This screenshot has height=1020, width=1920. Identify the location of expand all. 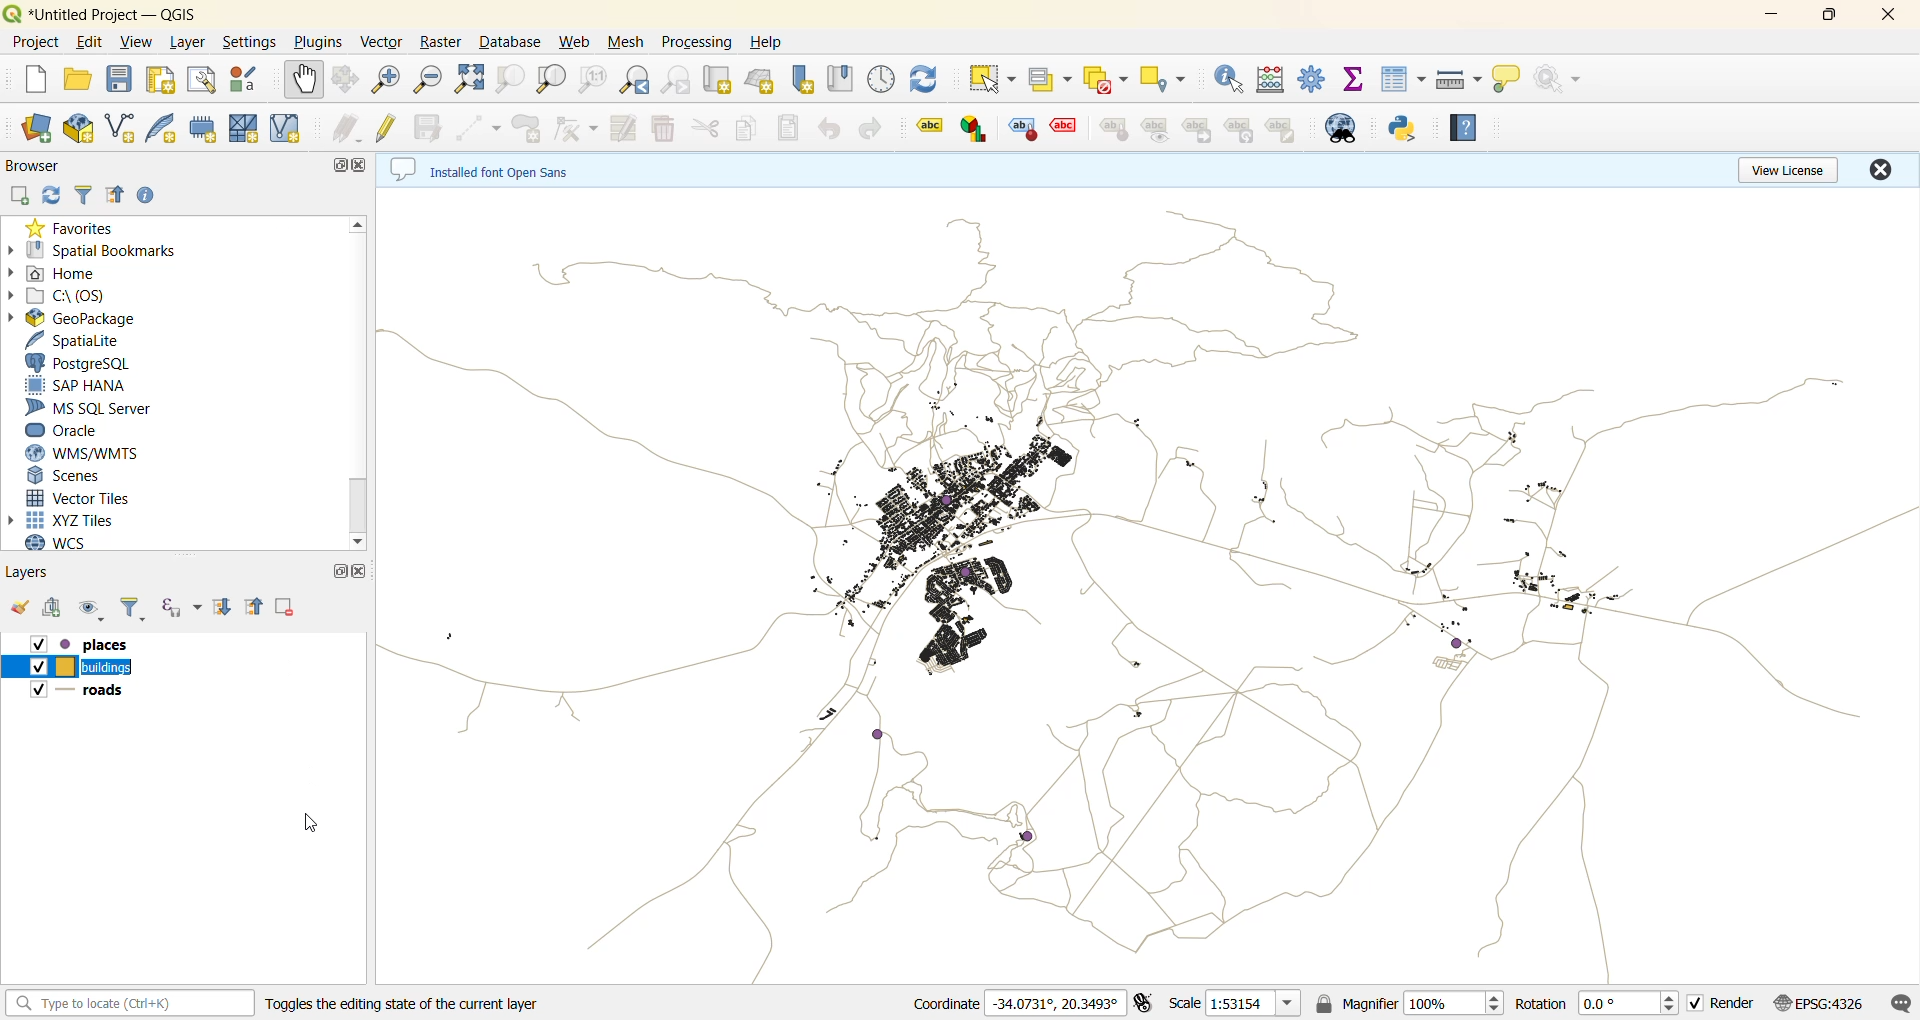
(223, 608).